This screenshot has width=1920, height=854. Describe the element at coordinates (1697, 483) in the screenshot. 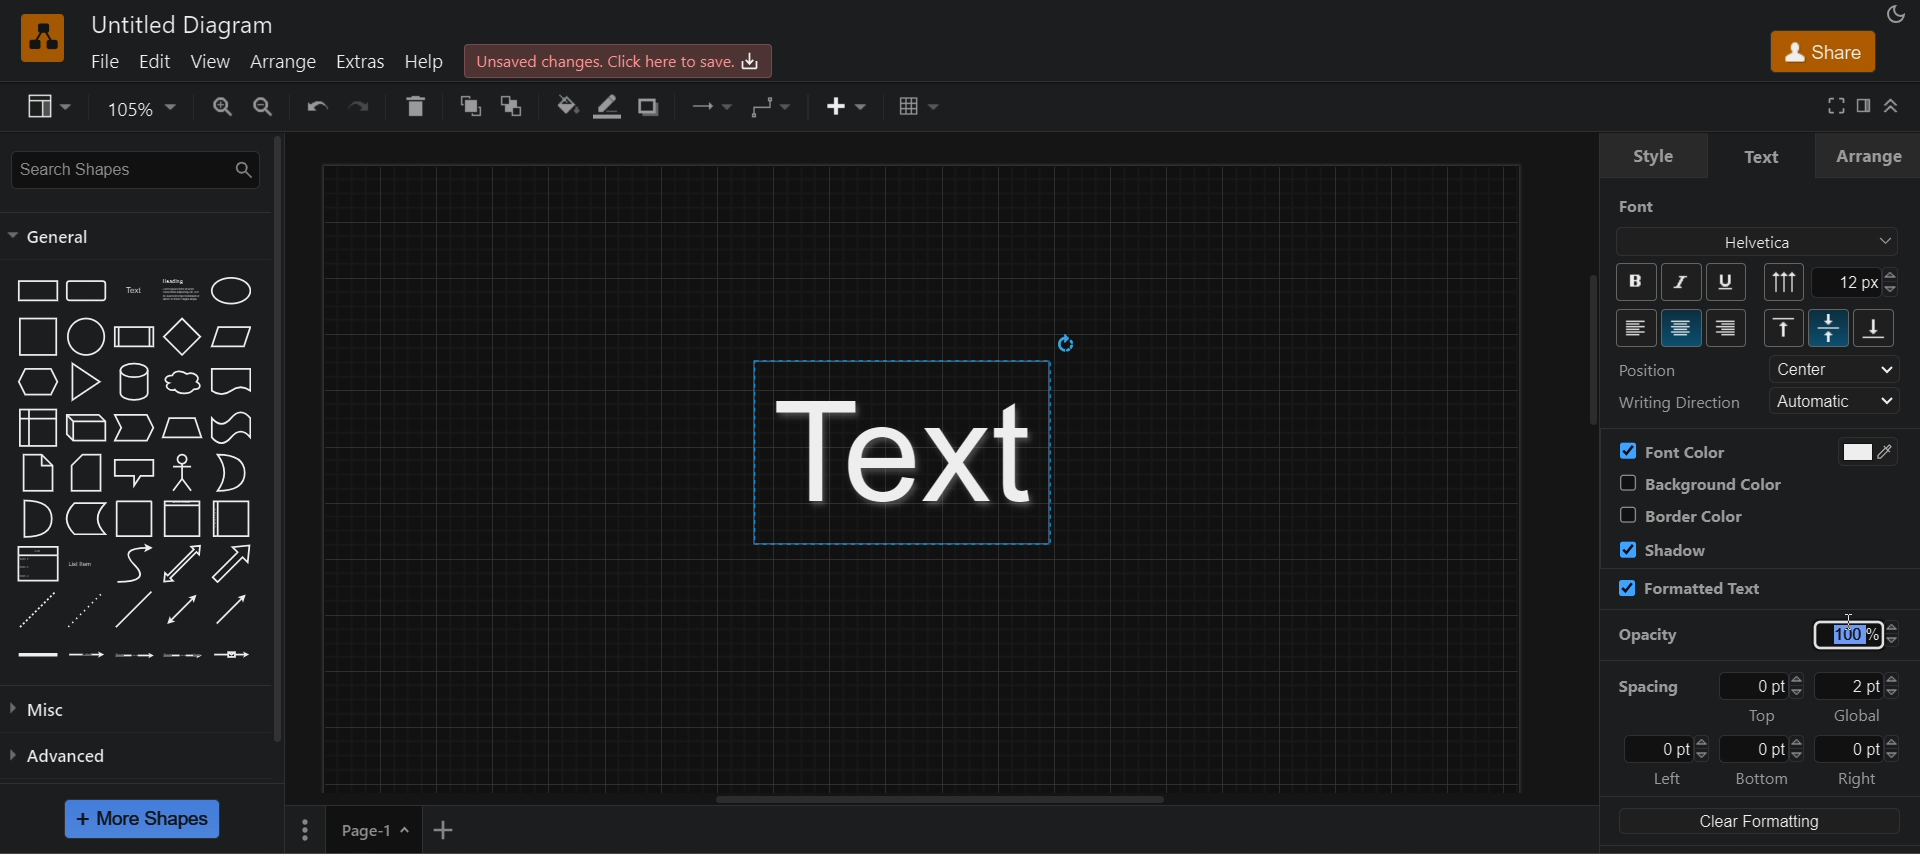

I see `background color` at that location.